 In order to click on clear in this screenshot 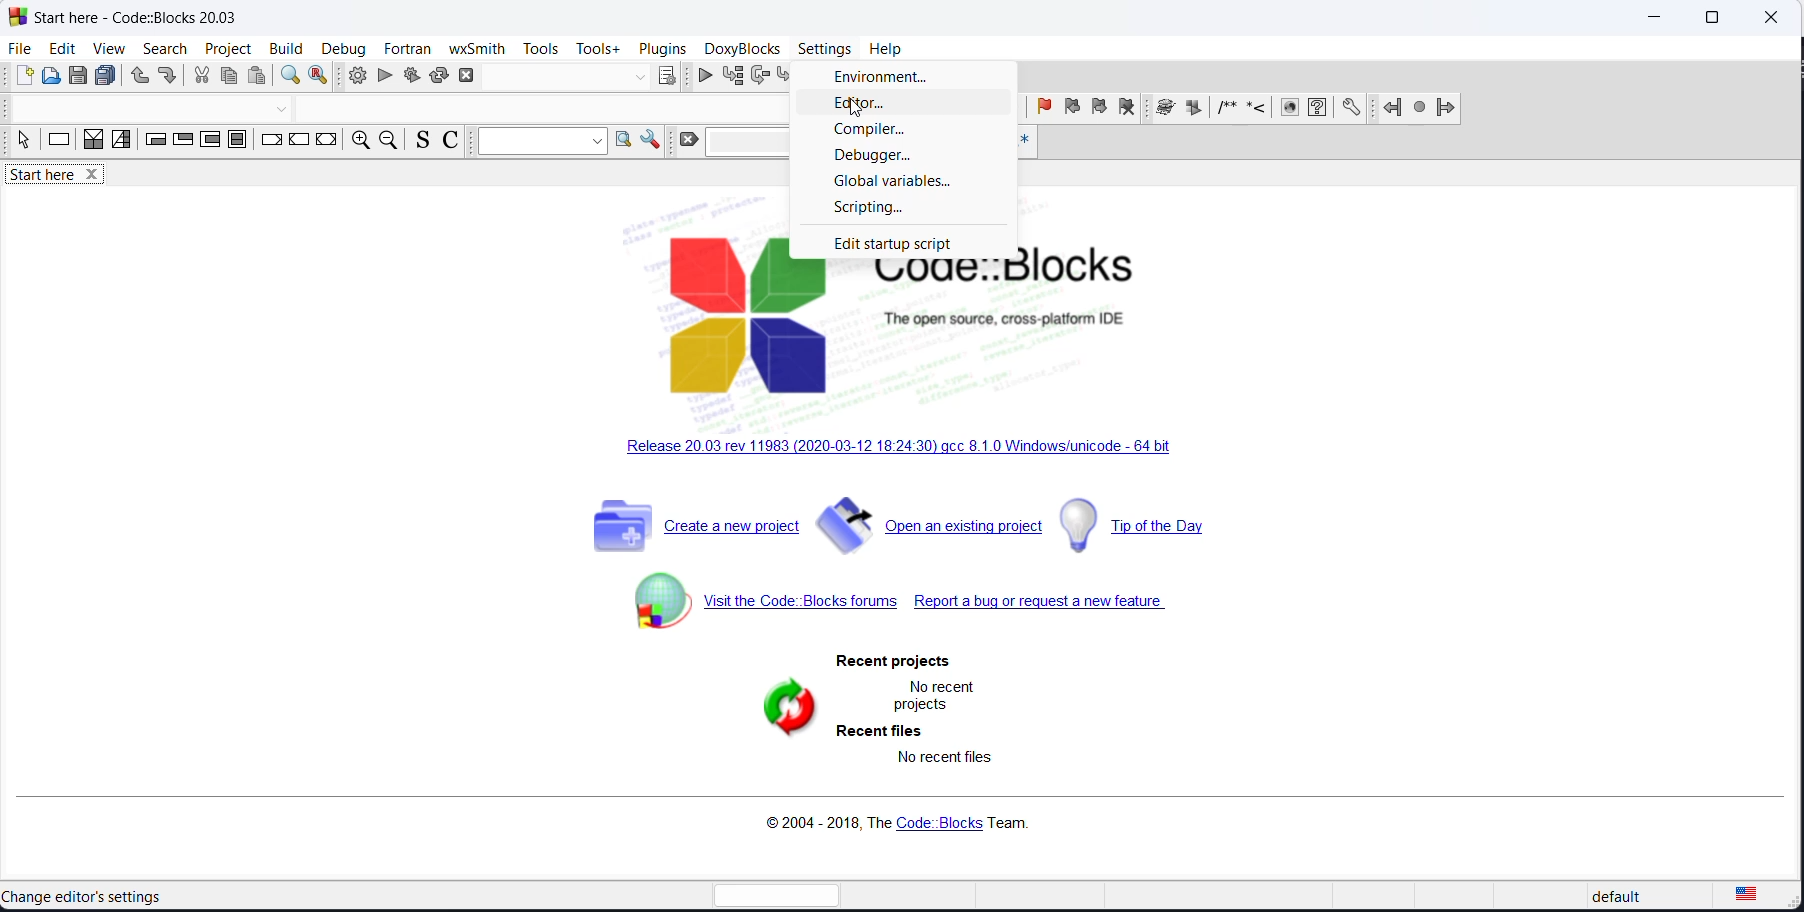, I will do `click(686, 140)`.